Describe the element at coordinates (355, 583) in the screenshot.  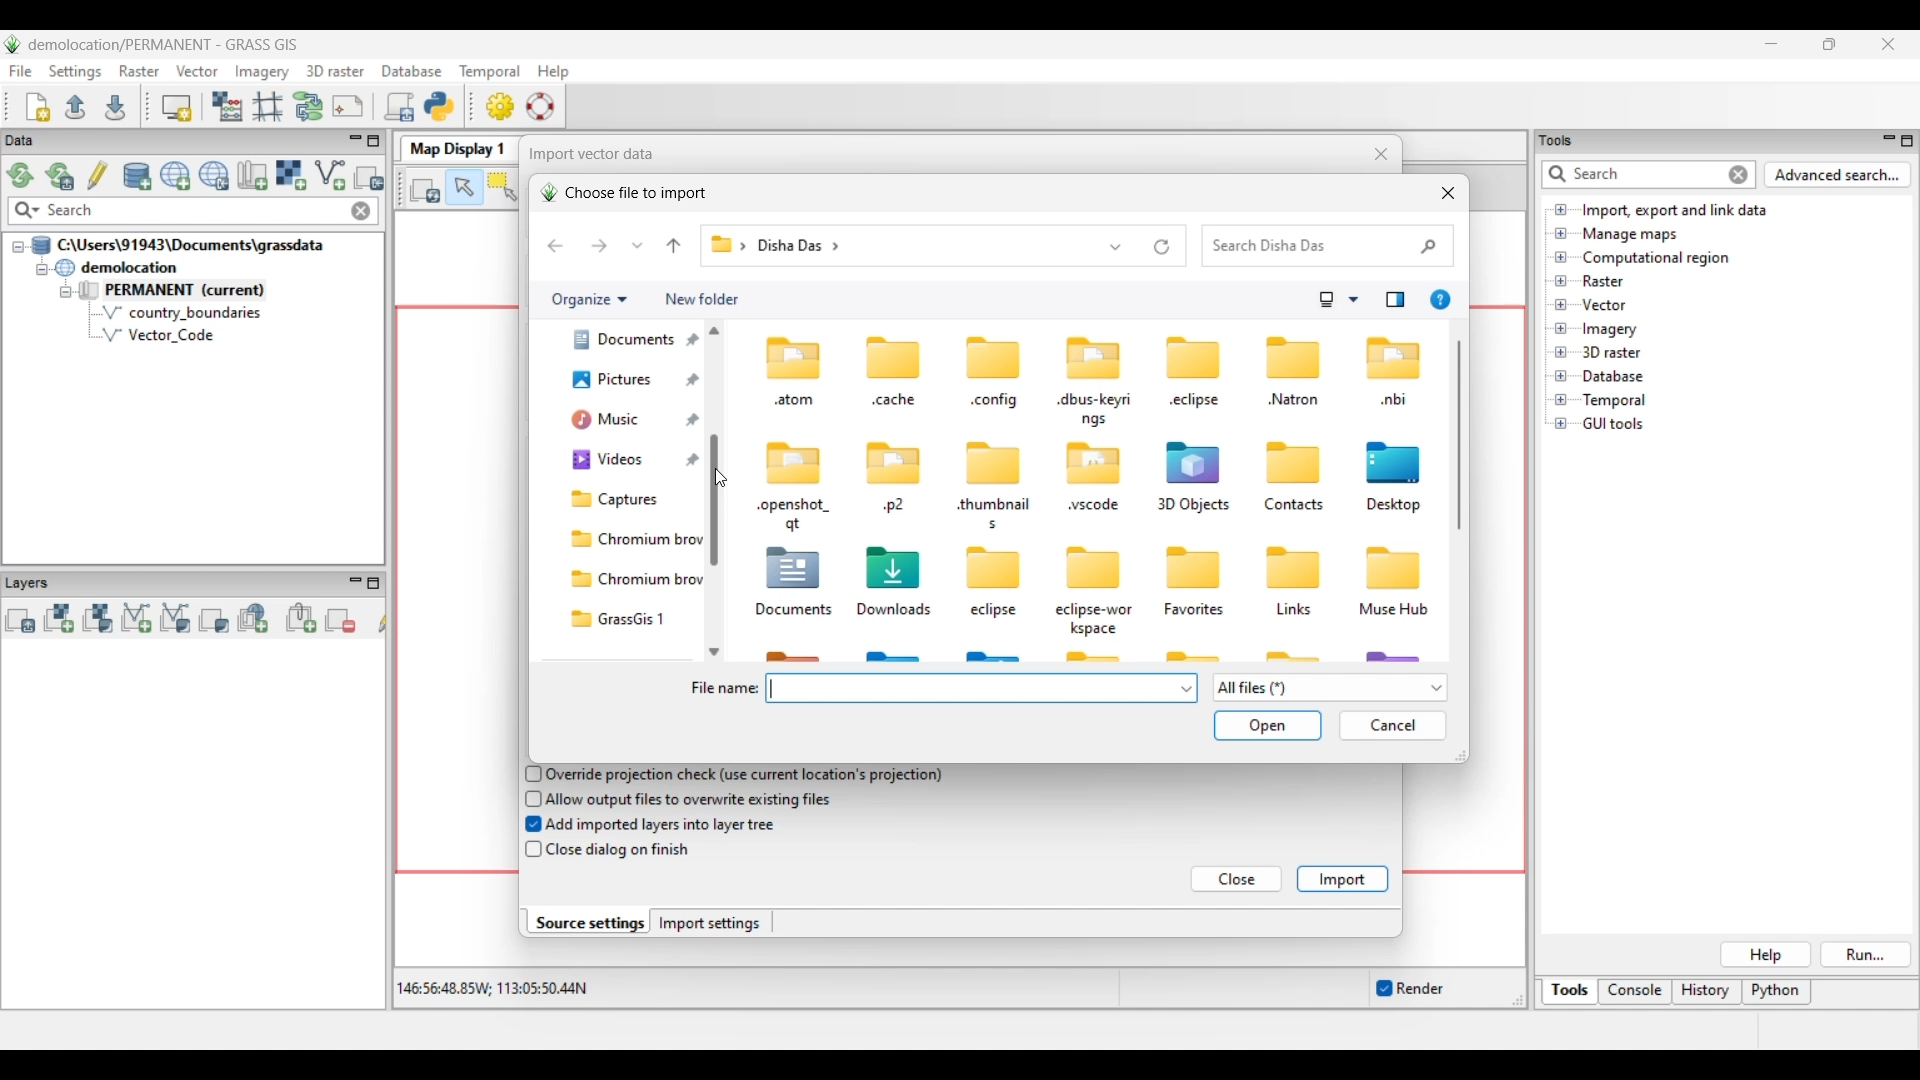
I see `Minimize Layers panel` at that location.